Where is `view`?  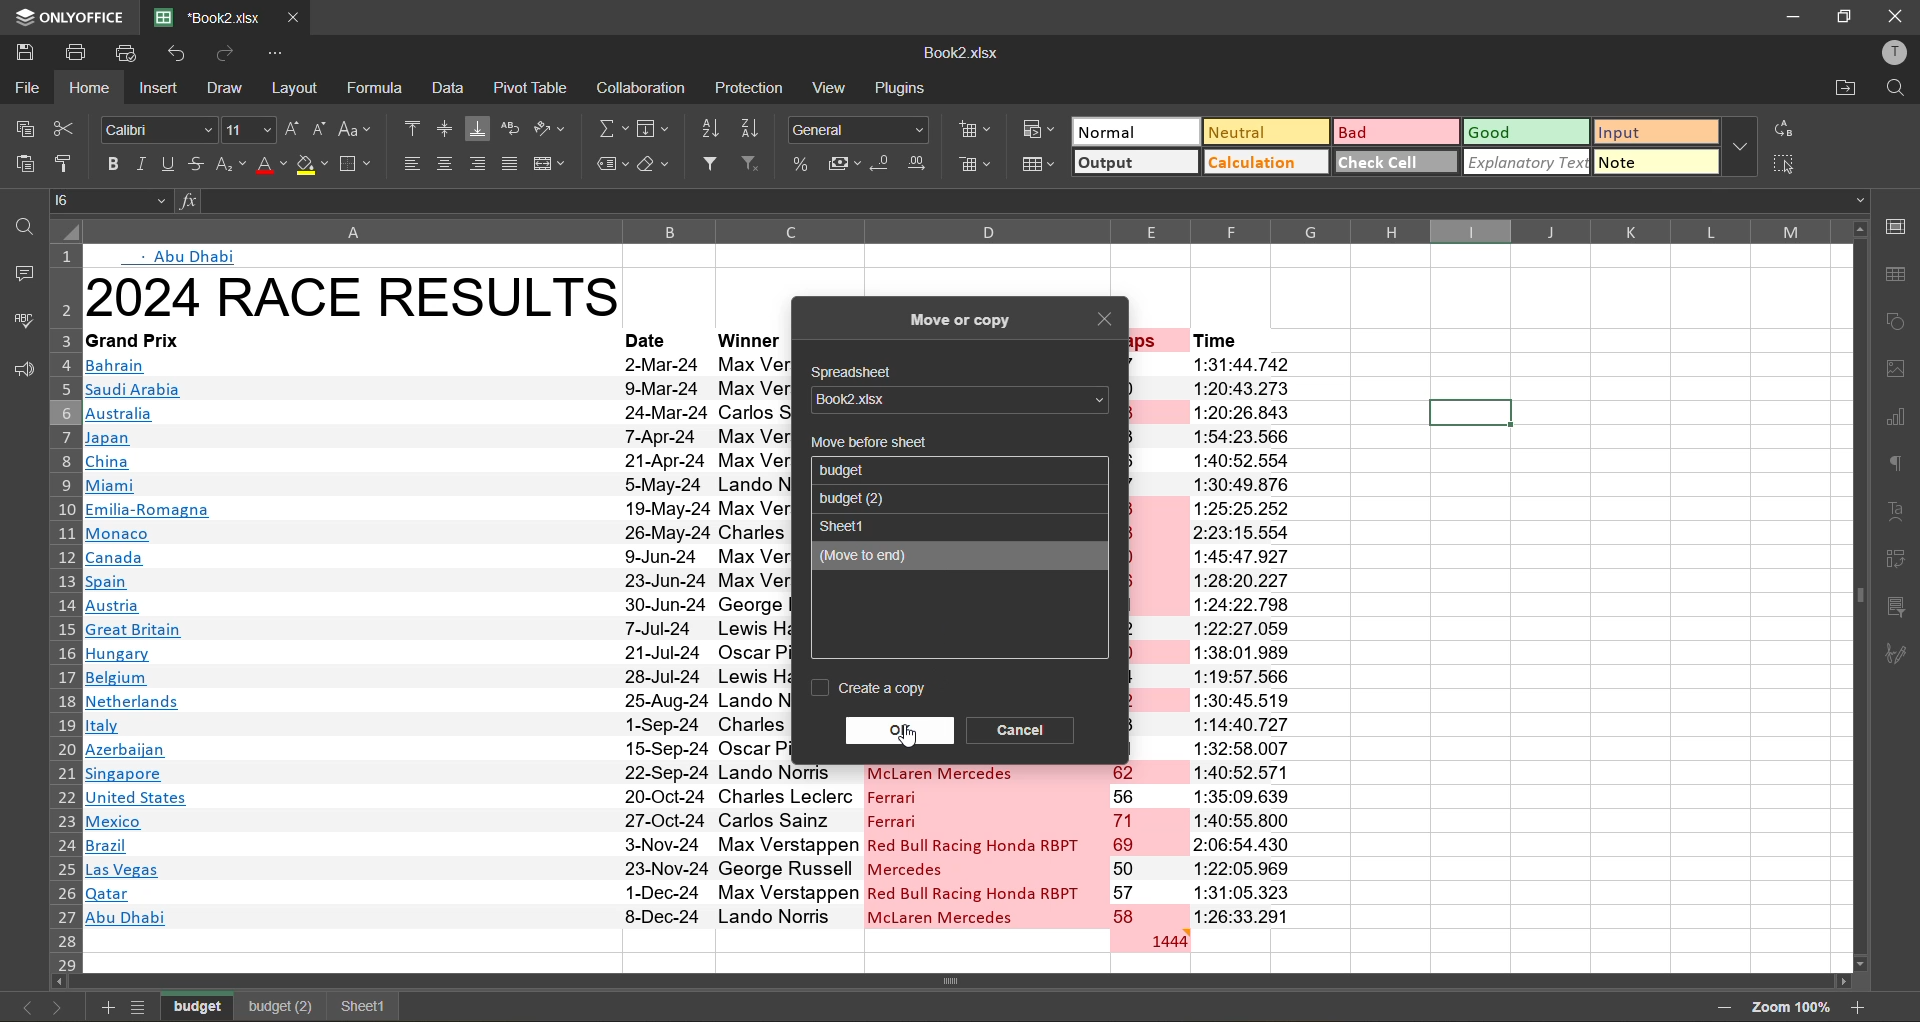
view is located at coordinates (834, 87).